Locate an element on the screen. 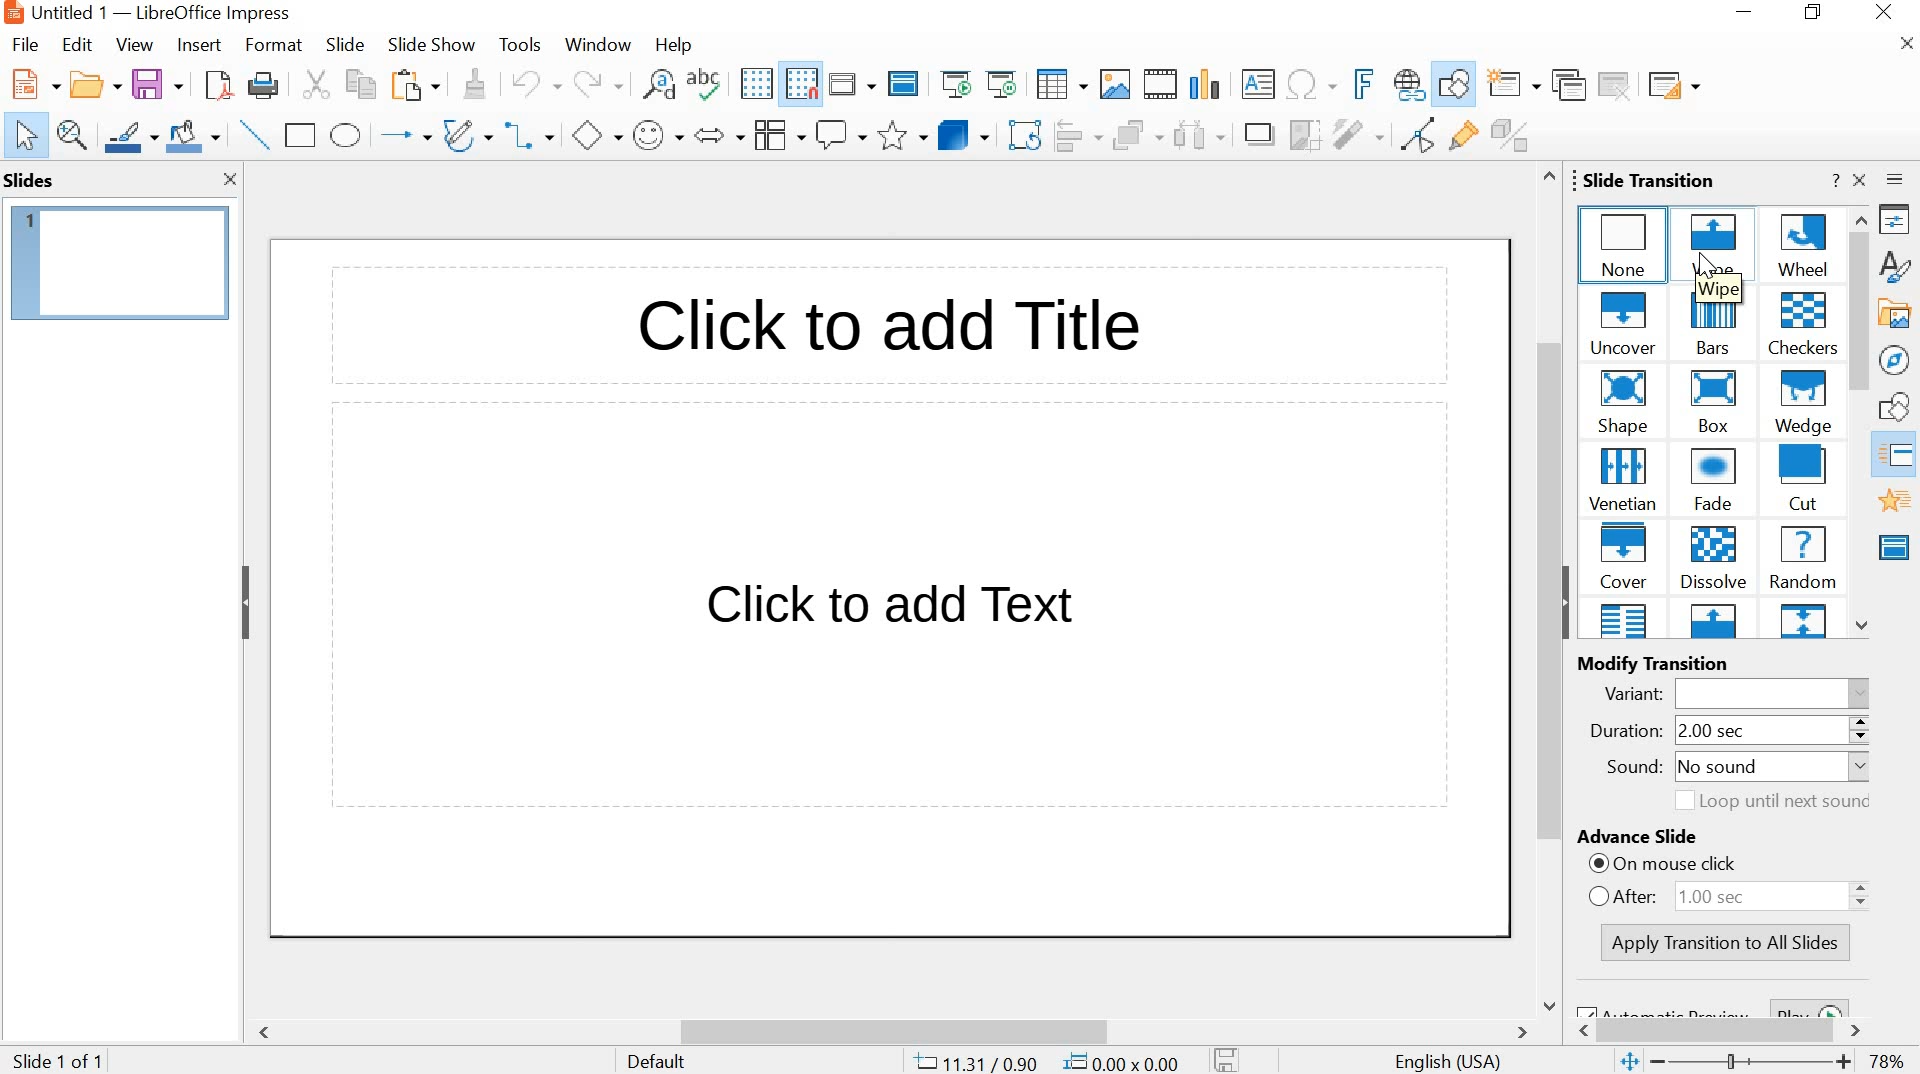 This screenshot has width=1920, height=1074. 3D Objects is located at coordinates (967, 134).